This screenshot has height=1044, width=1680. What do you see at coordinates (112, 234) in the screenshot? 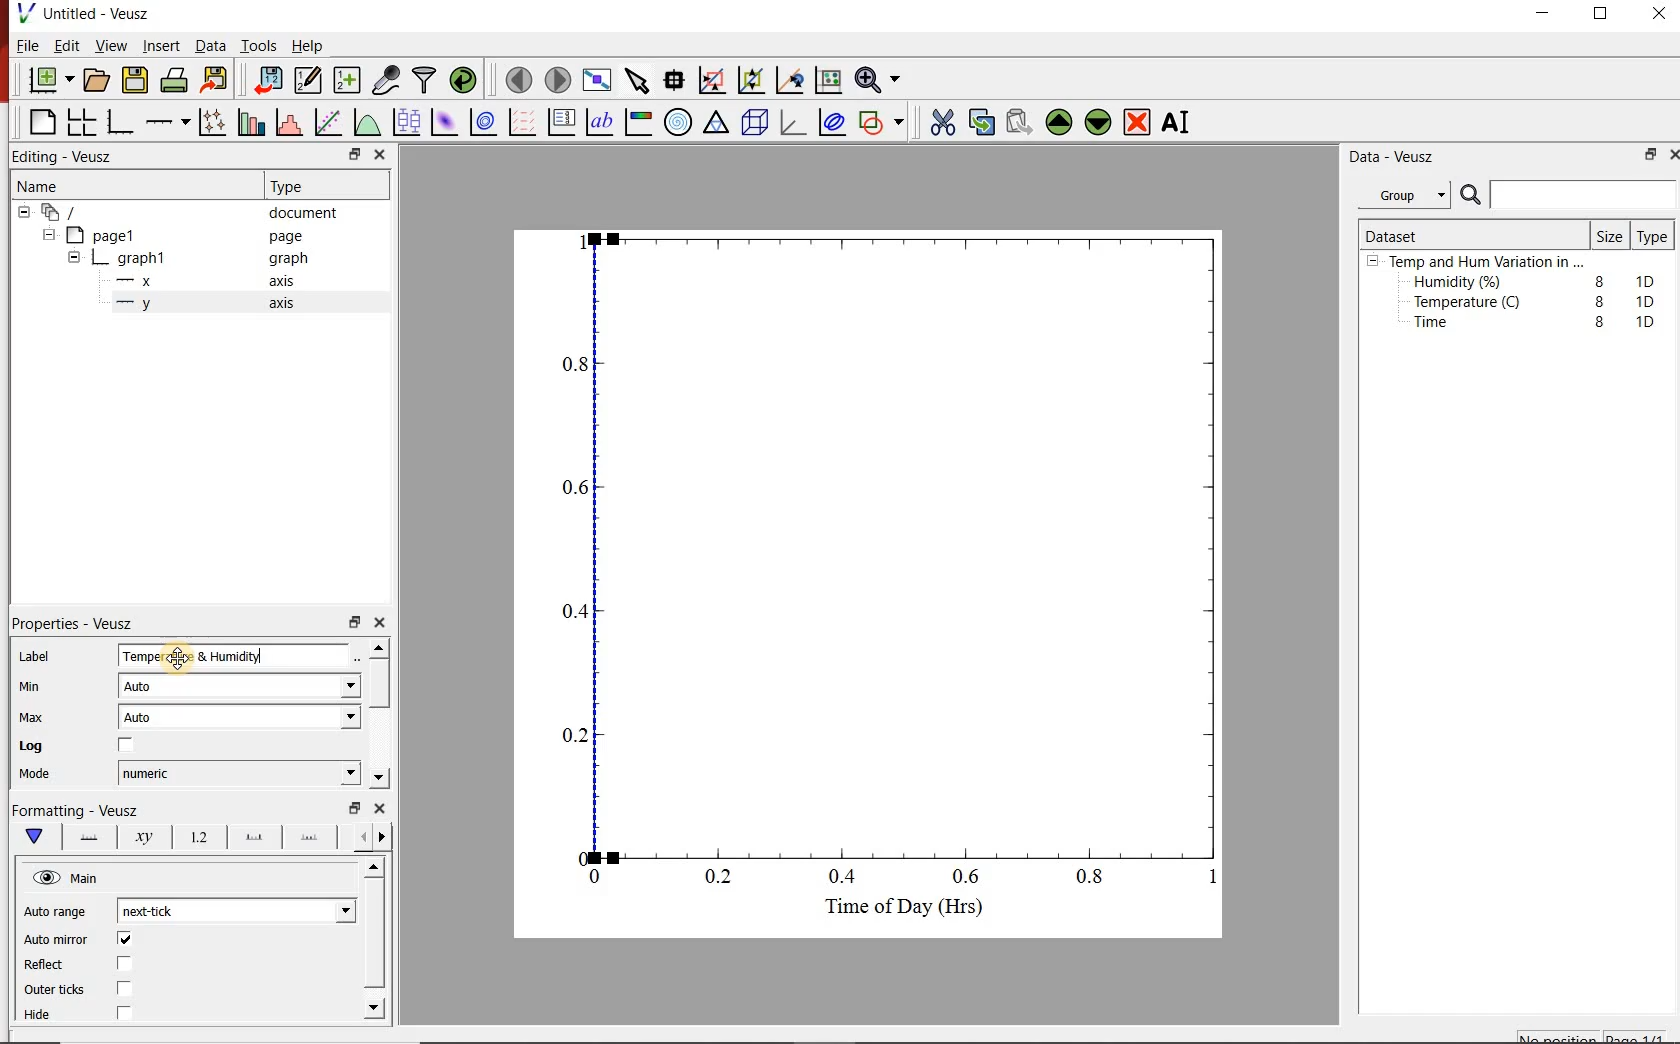
I see `page1` at bounding box center [112, 234].